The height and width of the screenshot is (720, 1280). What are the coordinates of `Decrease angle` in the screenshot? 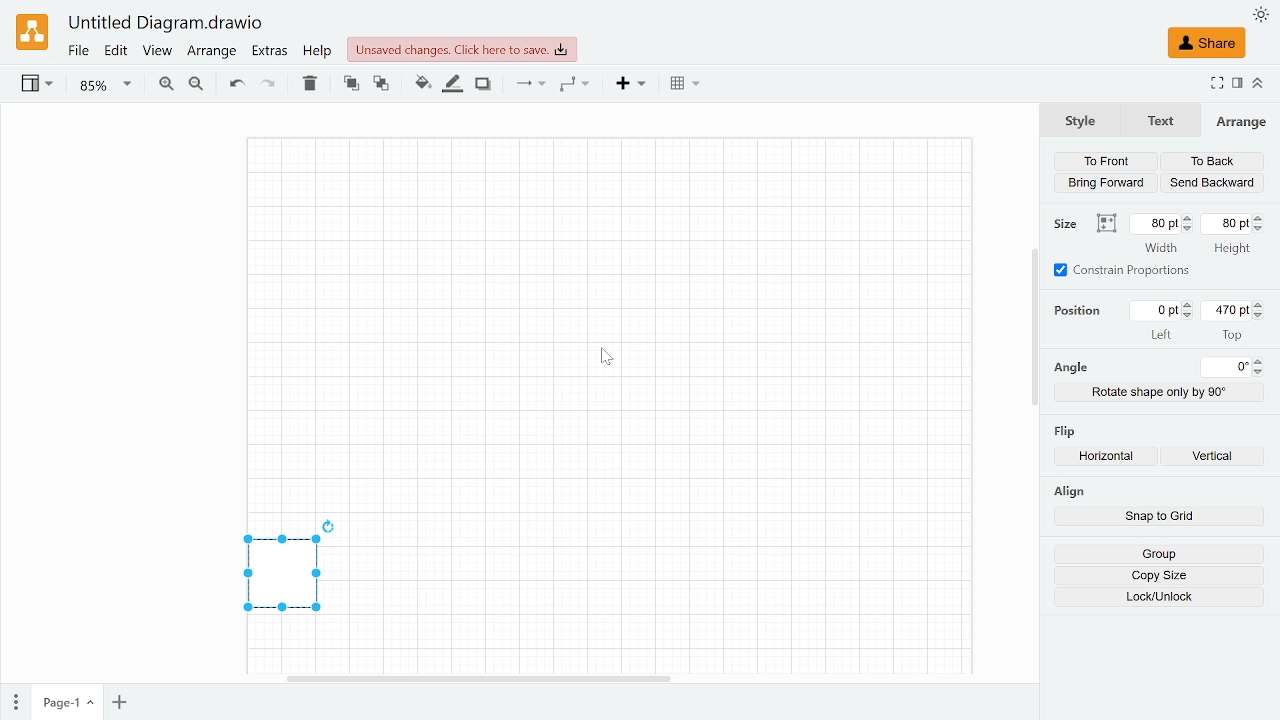 It's located at (1261, 372).